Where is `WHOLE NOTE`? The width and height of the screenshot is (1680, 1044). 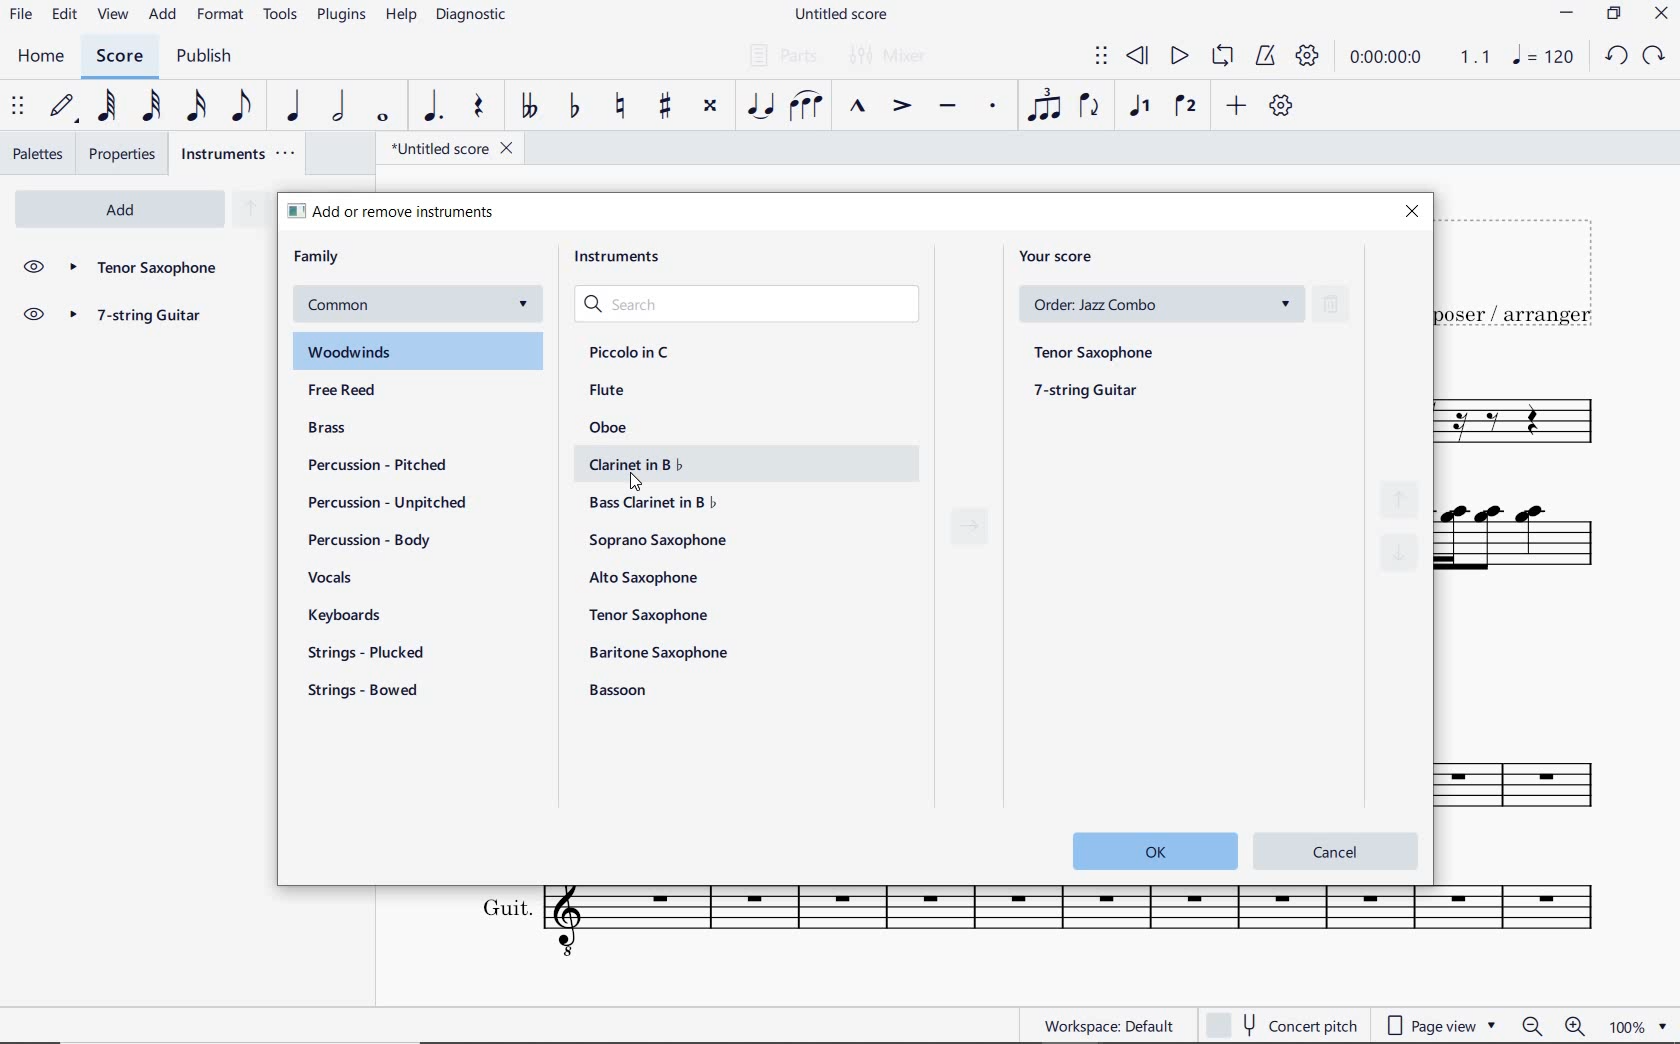
WHOLE NOTE is located at coordinates (385, 119).